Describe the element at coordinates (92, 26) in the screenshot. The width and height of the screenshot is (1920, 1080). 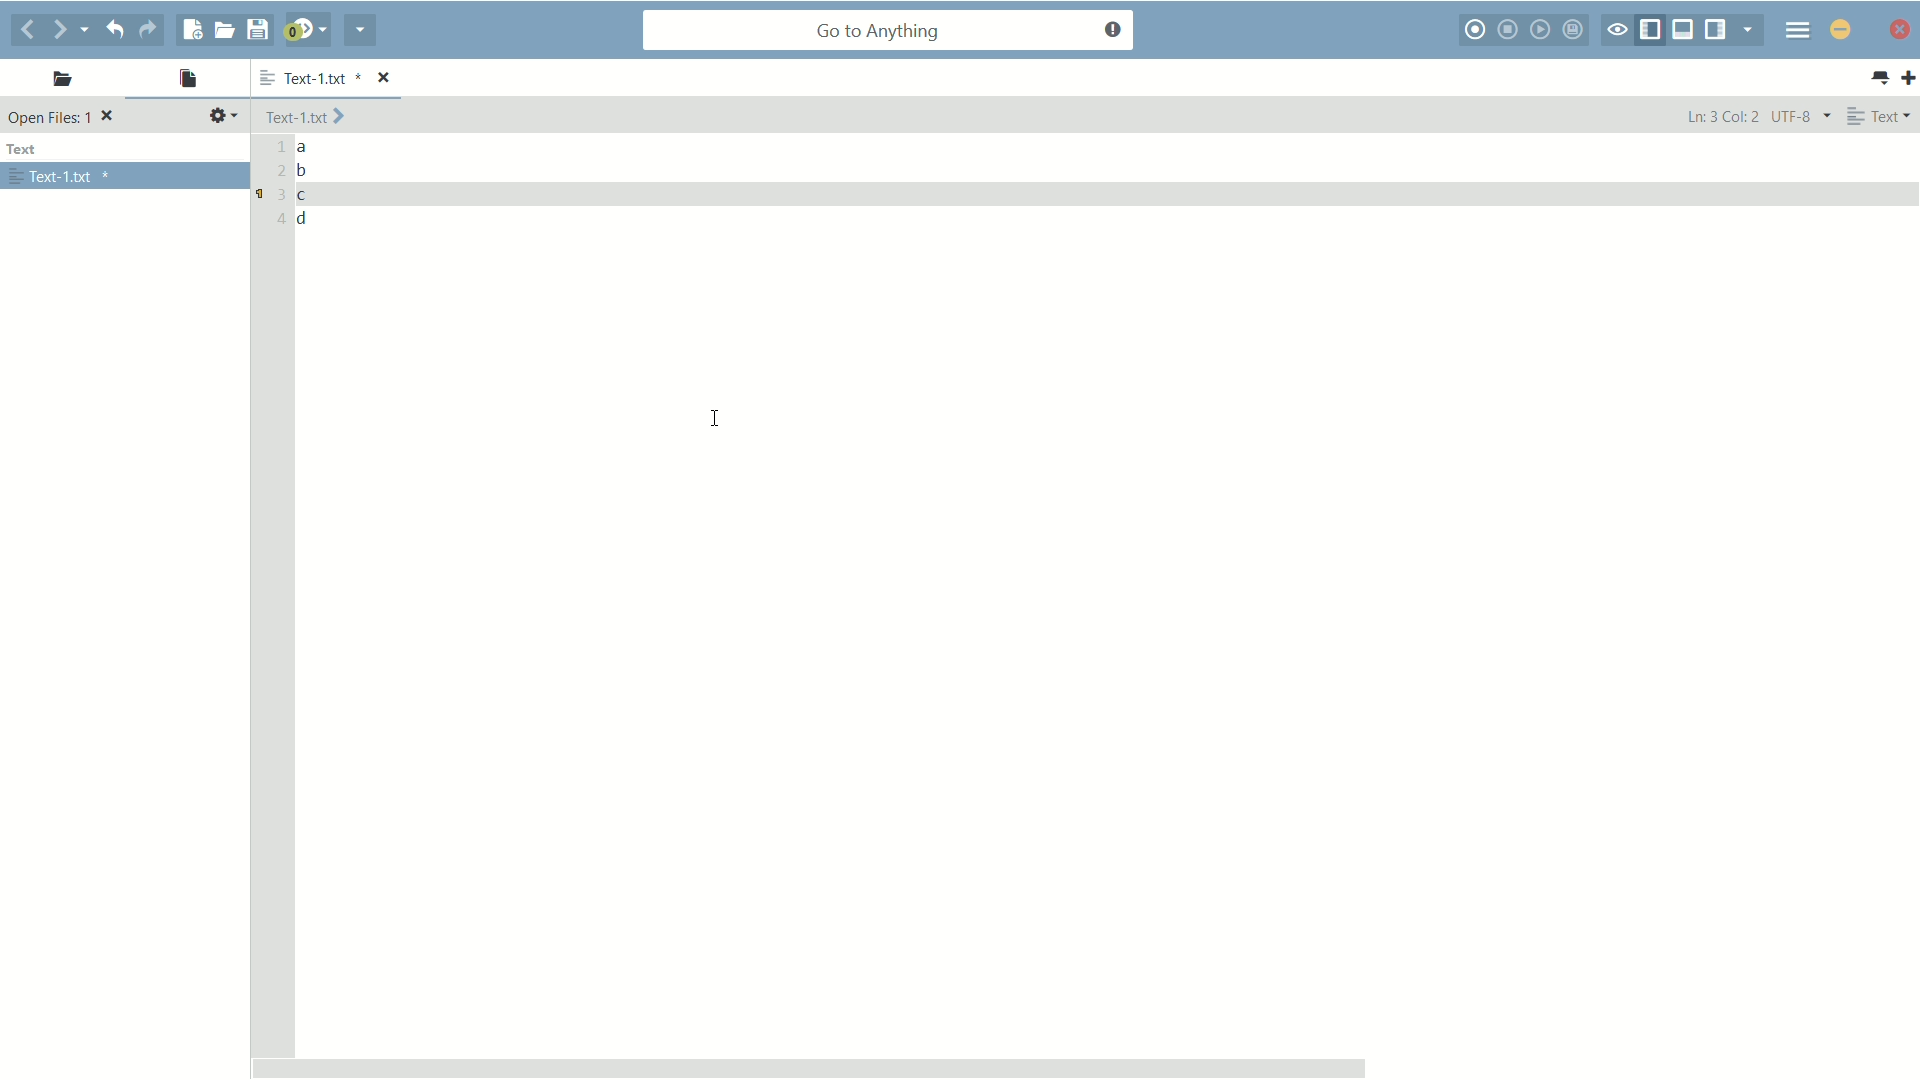
I see `recent location` at that location.